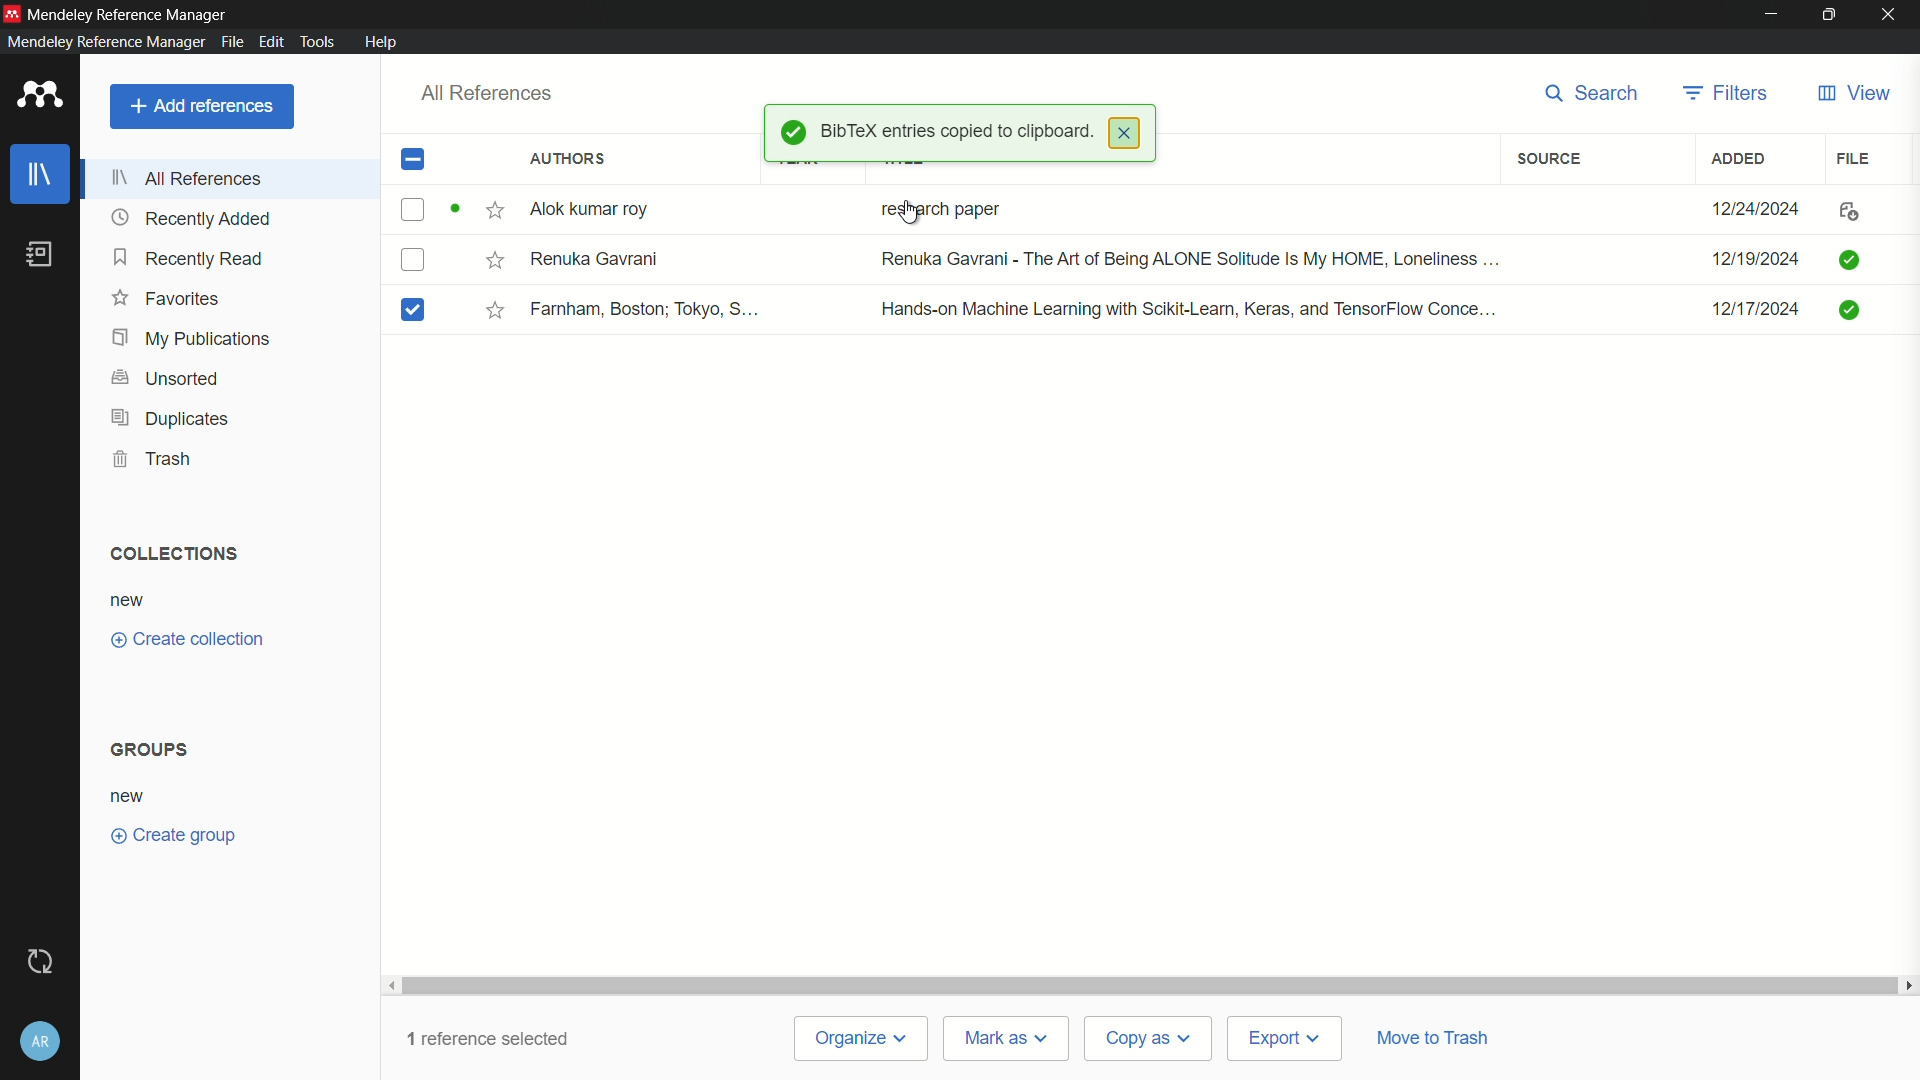  I want to click on Checkbox, so click(431, 209).